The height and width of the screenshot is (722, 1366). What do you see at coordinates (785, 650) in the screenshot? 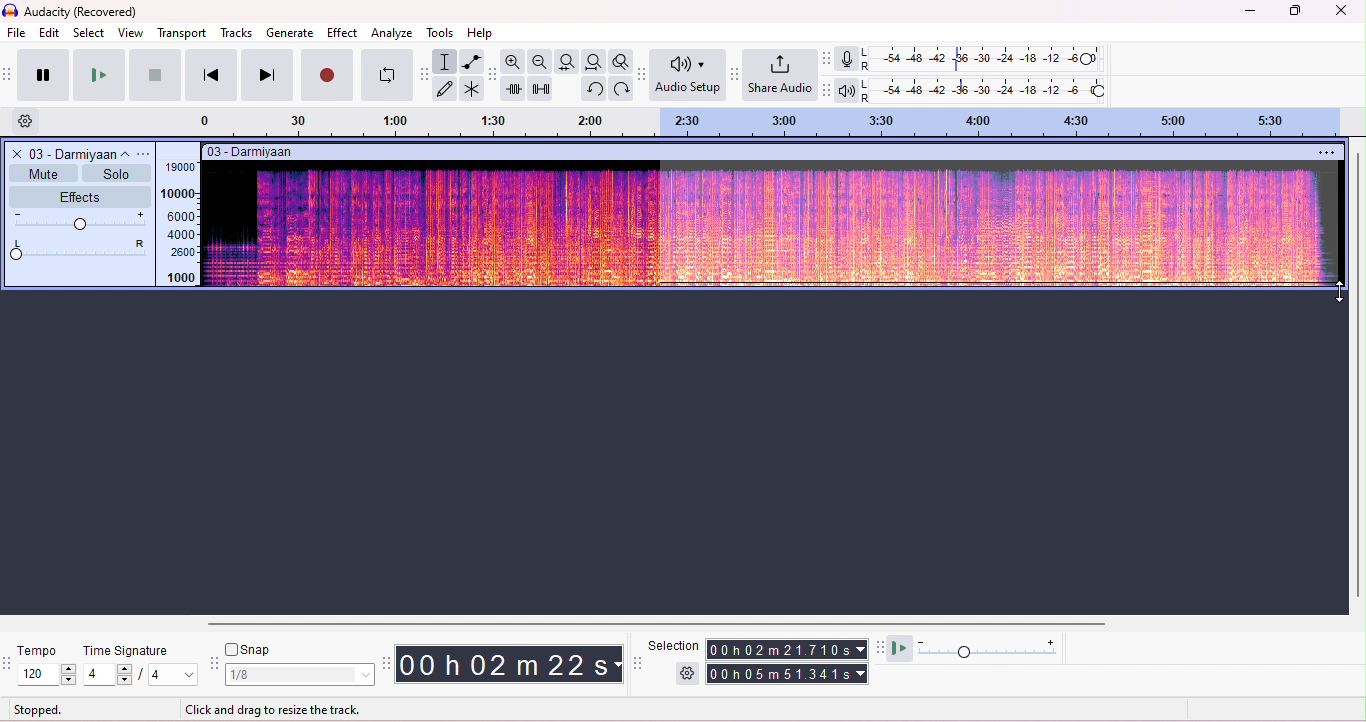
I see `total time` at bounding box center [785, 650].